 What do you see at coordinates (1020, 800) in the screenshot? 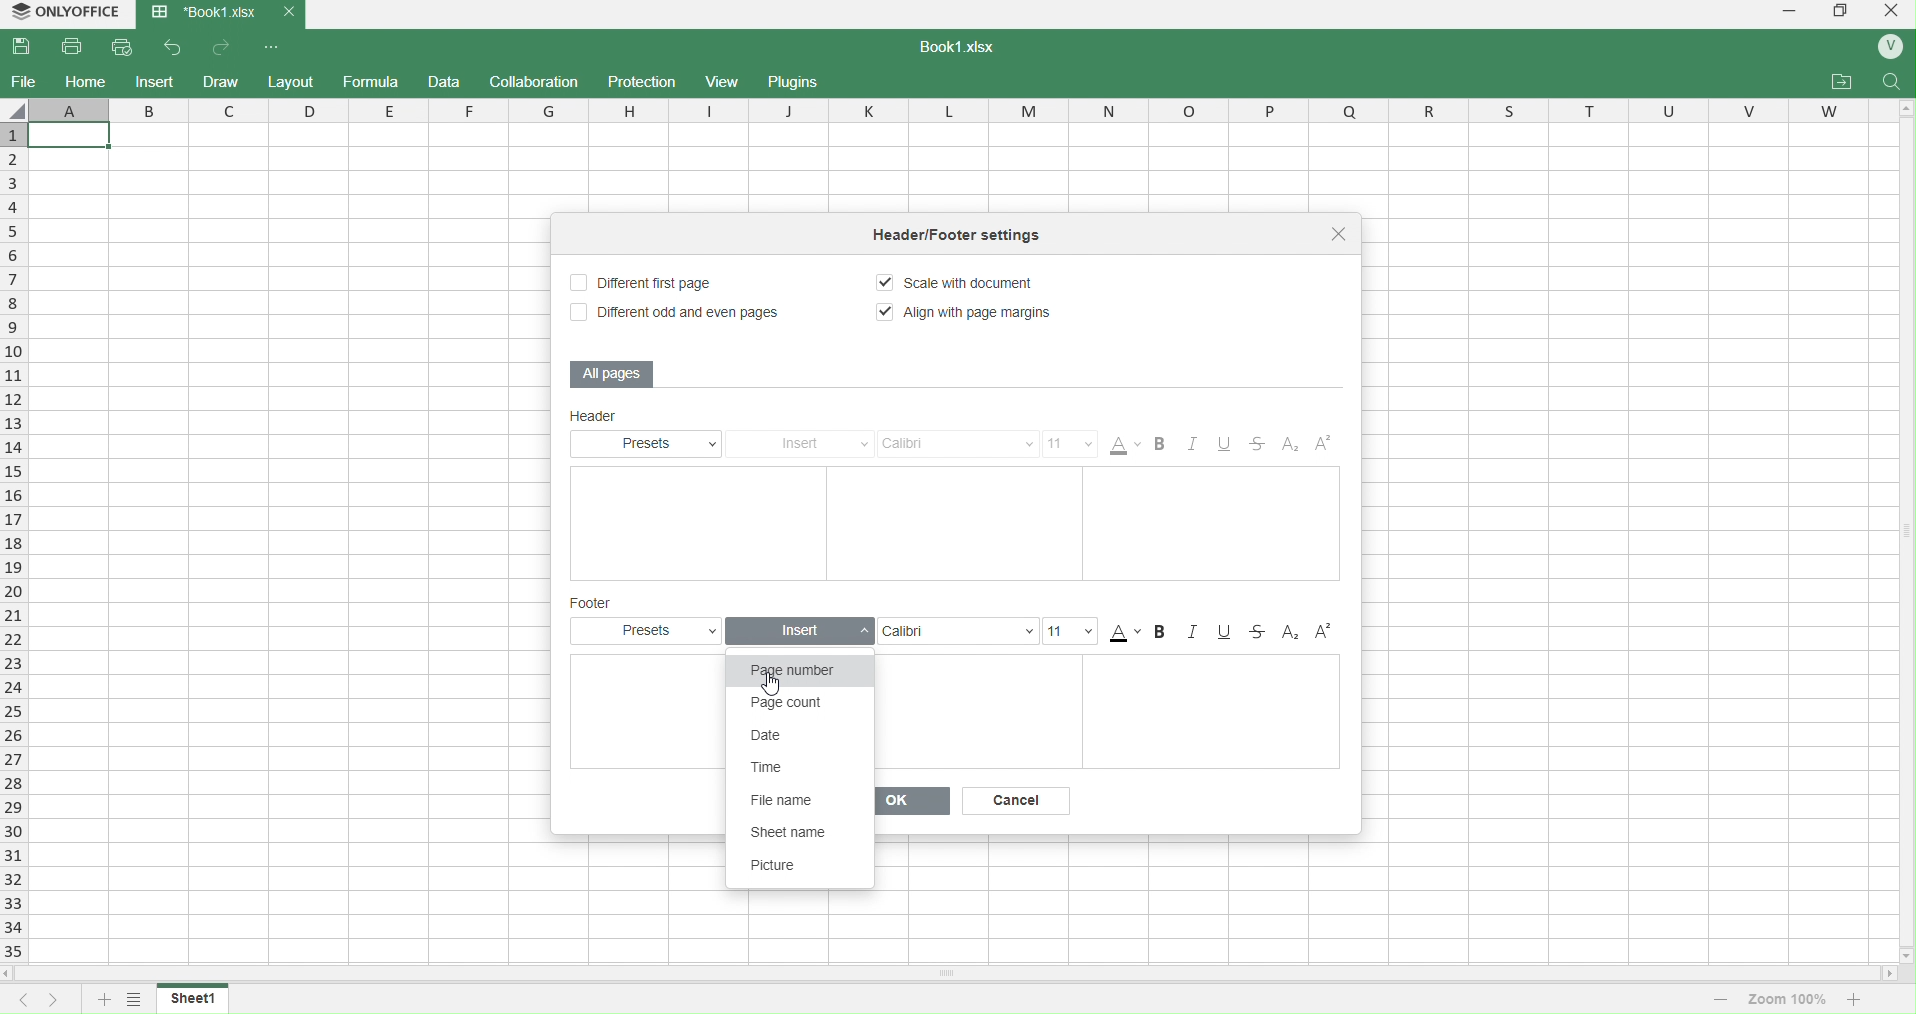
I see `Cancel` at bounding box center [1020, 800].